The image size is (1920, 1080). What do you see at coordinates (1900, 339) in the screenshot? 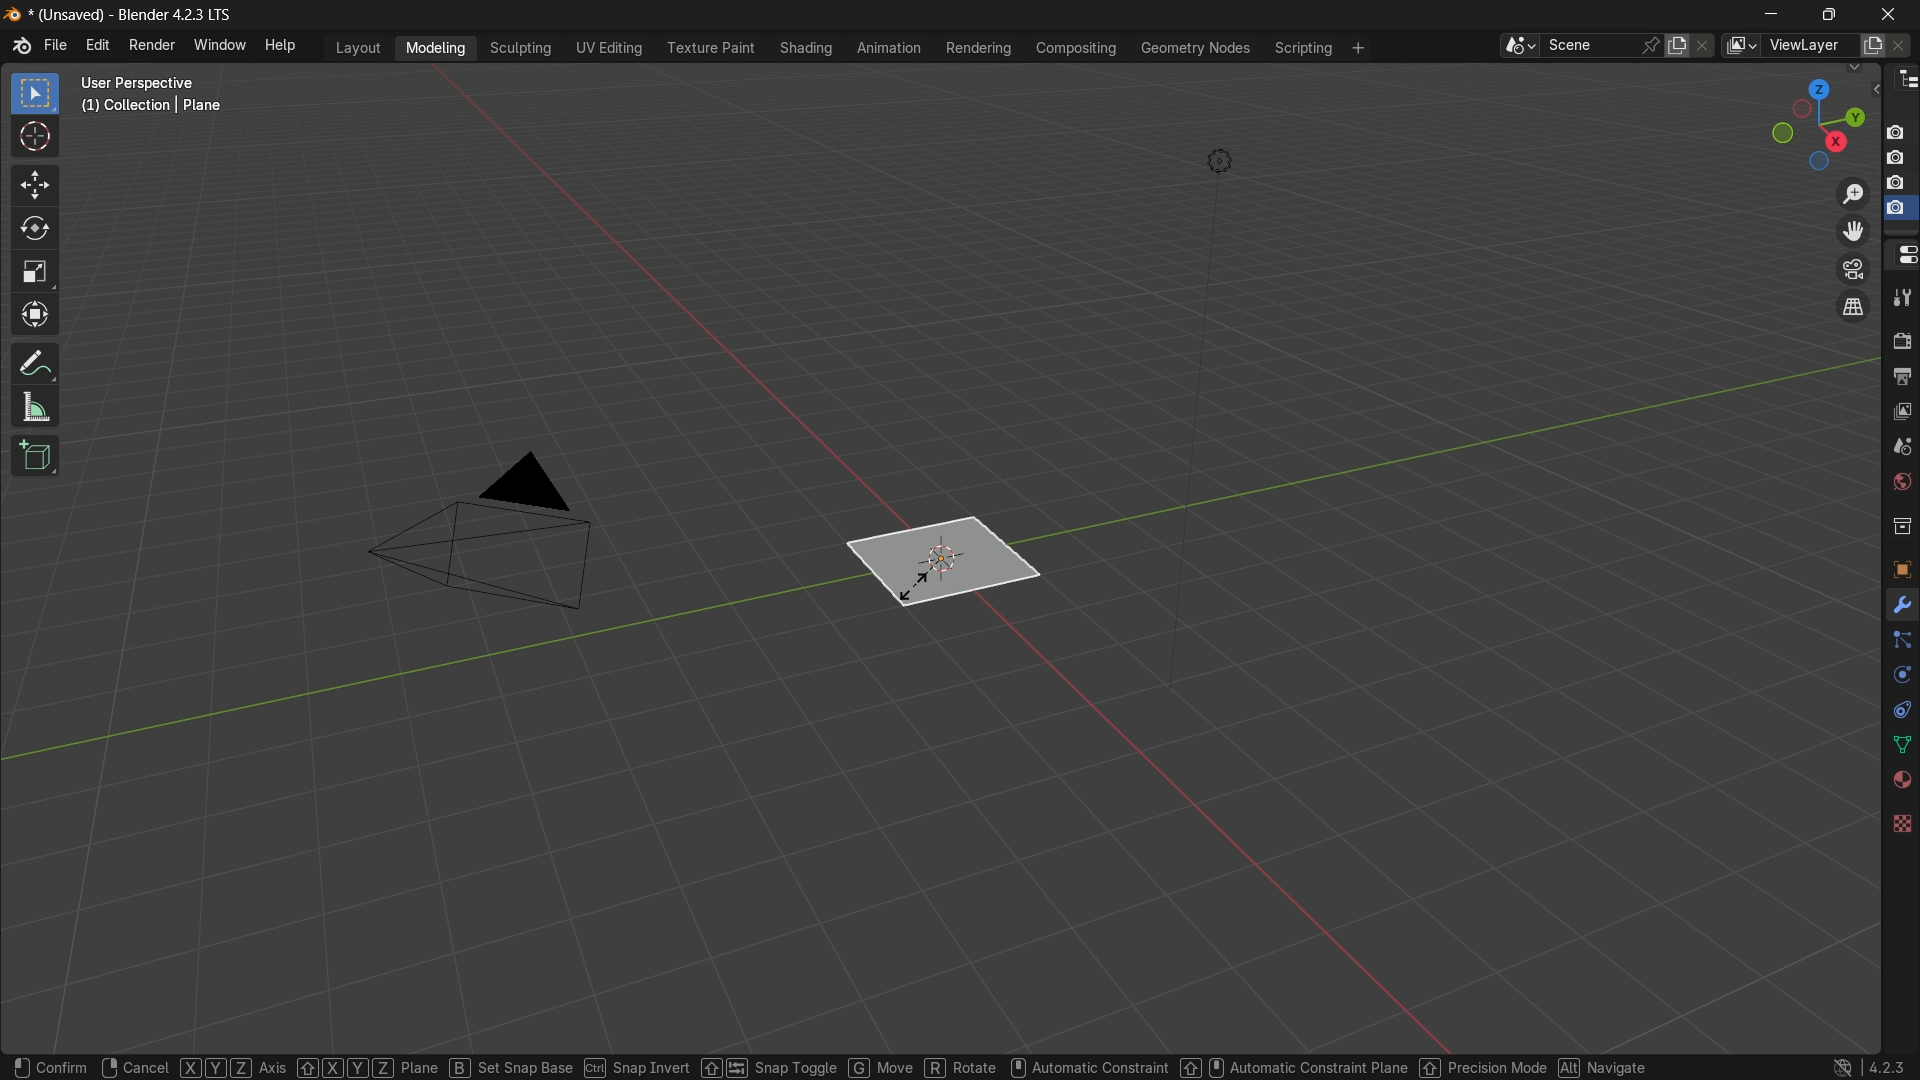
I see `render` at bounding box center [1900, 339].